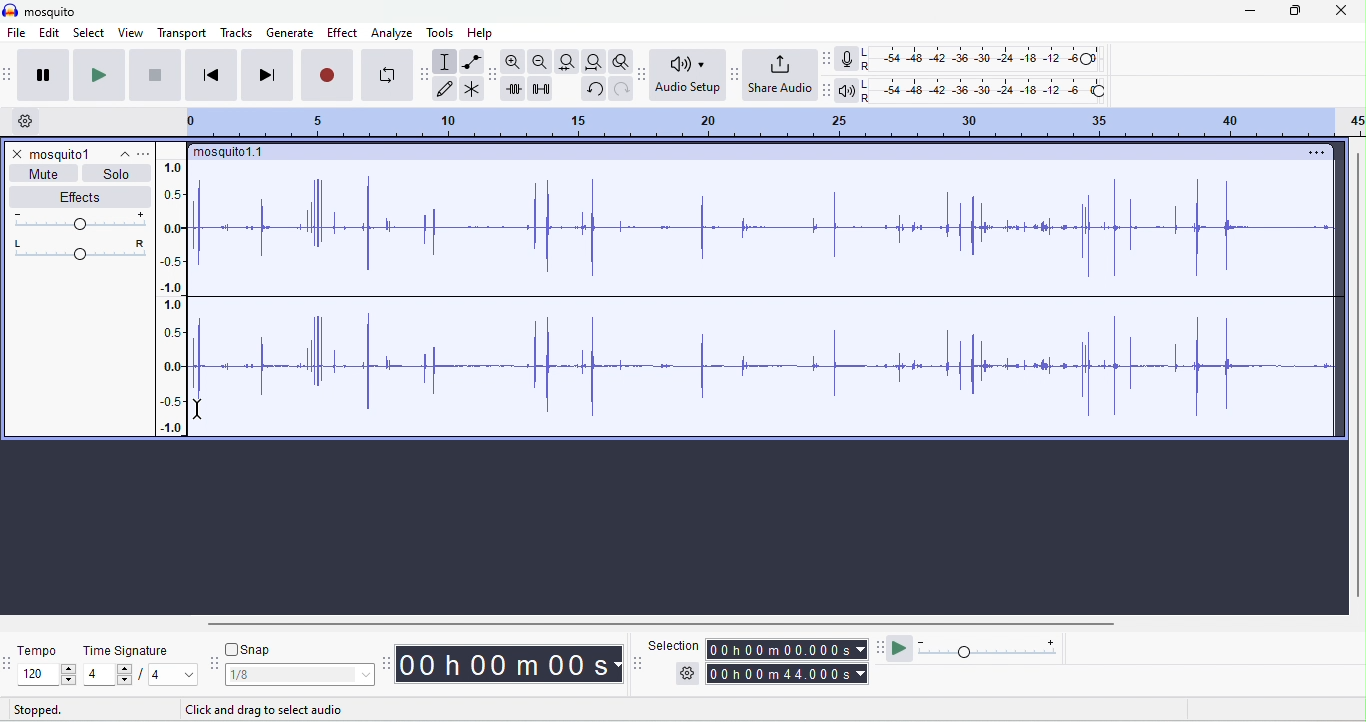 This screenshot has height=722, width=1366. I want to click on skip to start, so click(213, 77).